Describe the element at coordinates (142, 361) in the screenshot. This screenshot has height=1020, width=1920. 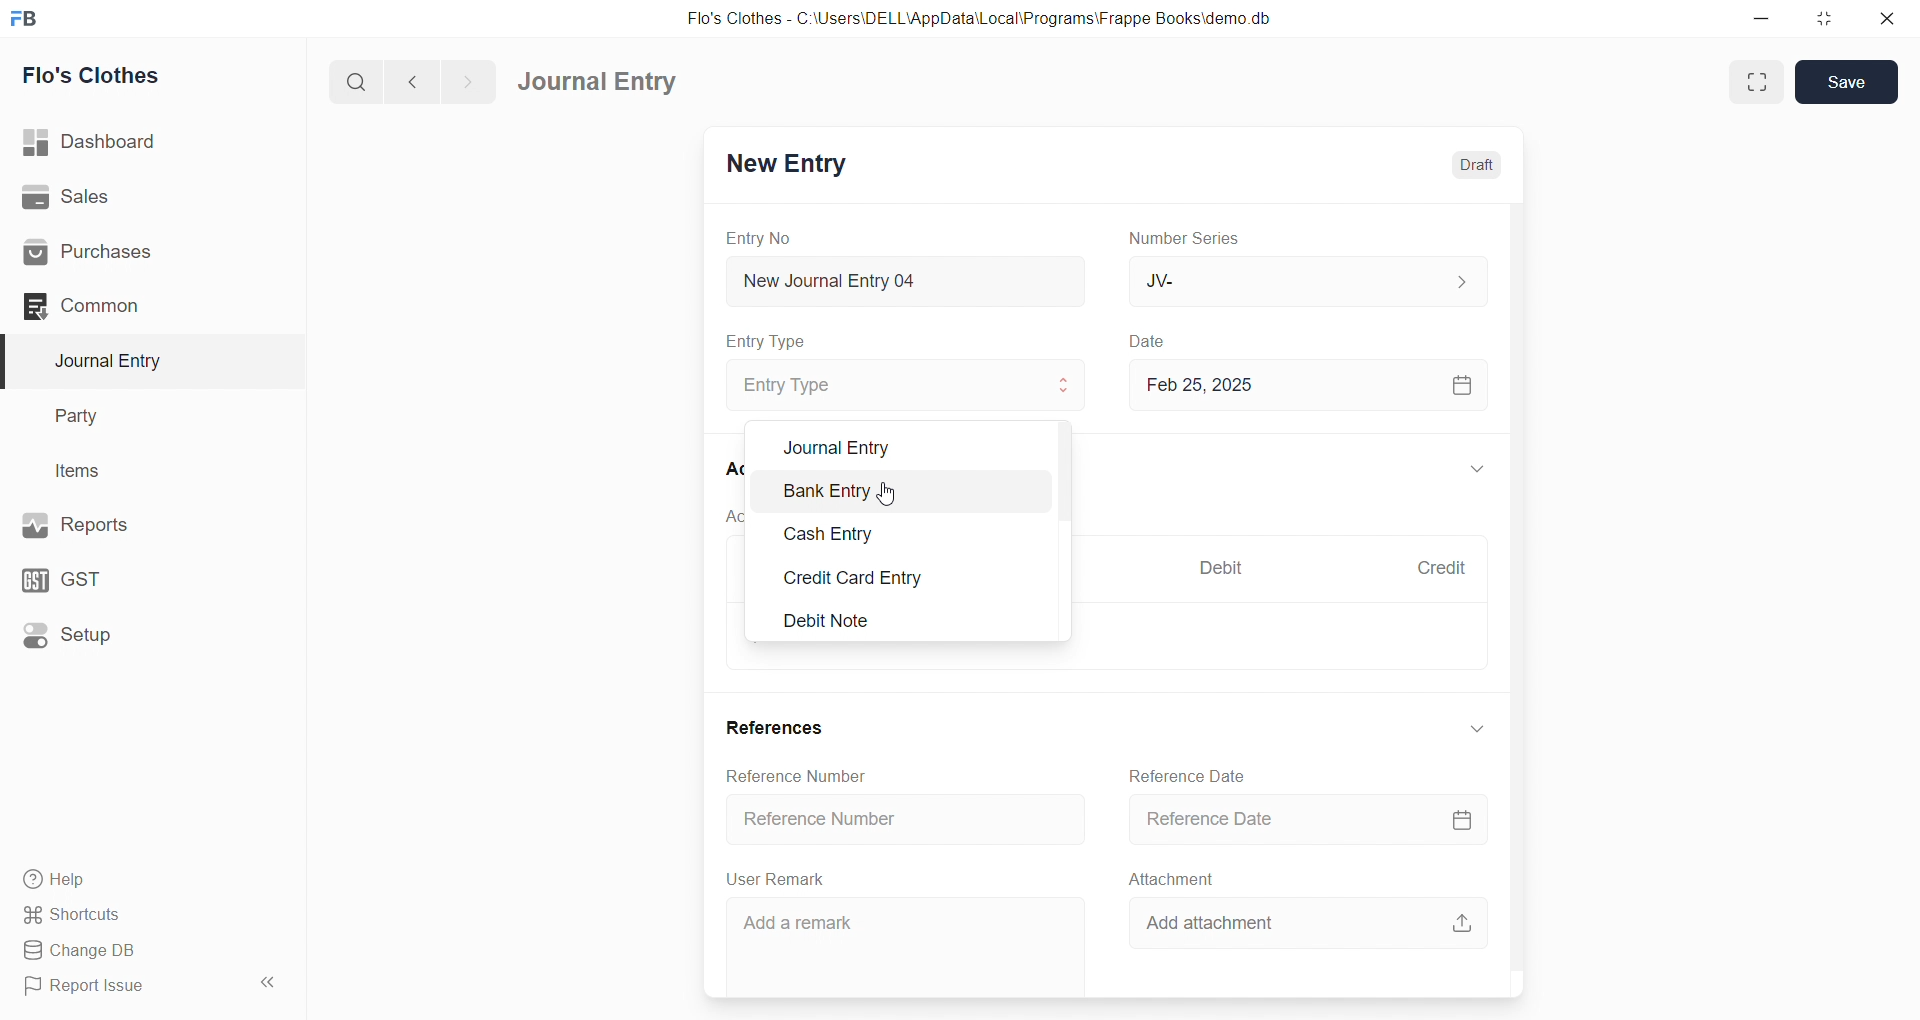
I see `Journal Entry` at that location.